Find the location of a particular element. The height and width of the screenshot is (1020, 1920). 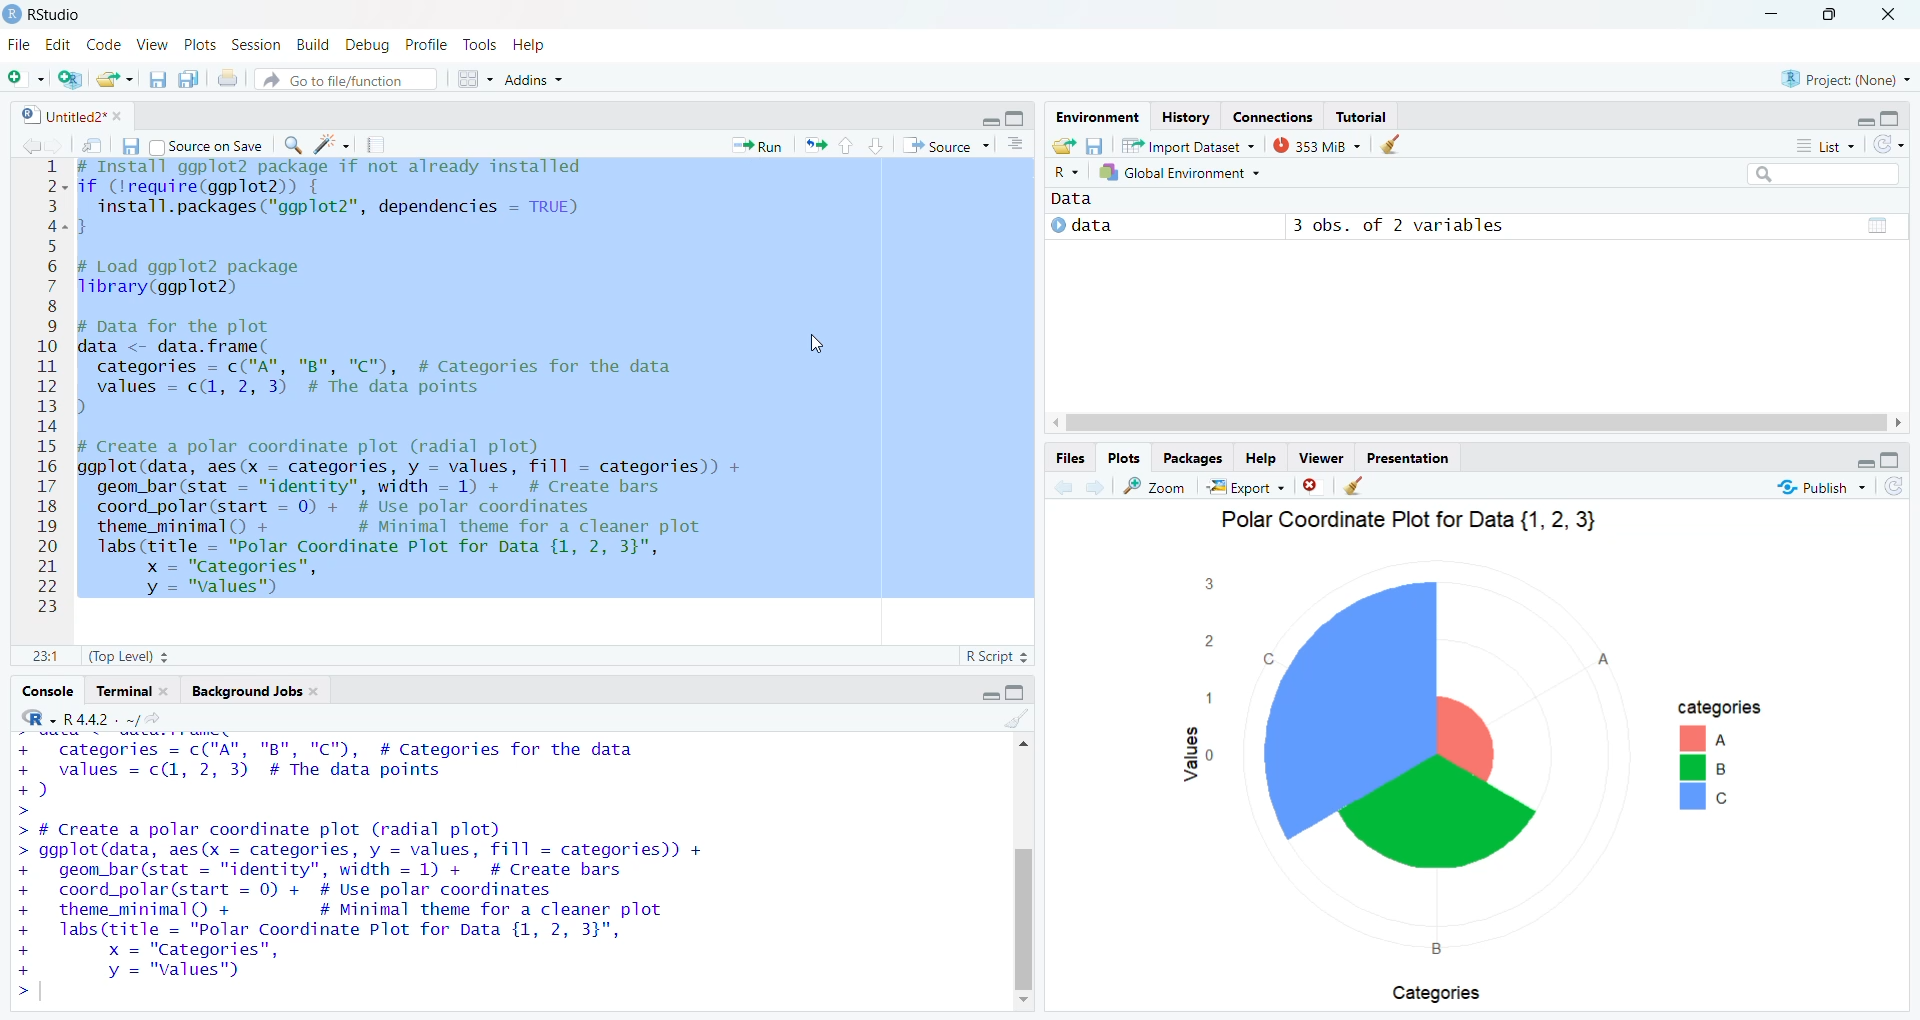

cursor is located at coordinates (811, 349).